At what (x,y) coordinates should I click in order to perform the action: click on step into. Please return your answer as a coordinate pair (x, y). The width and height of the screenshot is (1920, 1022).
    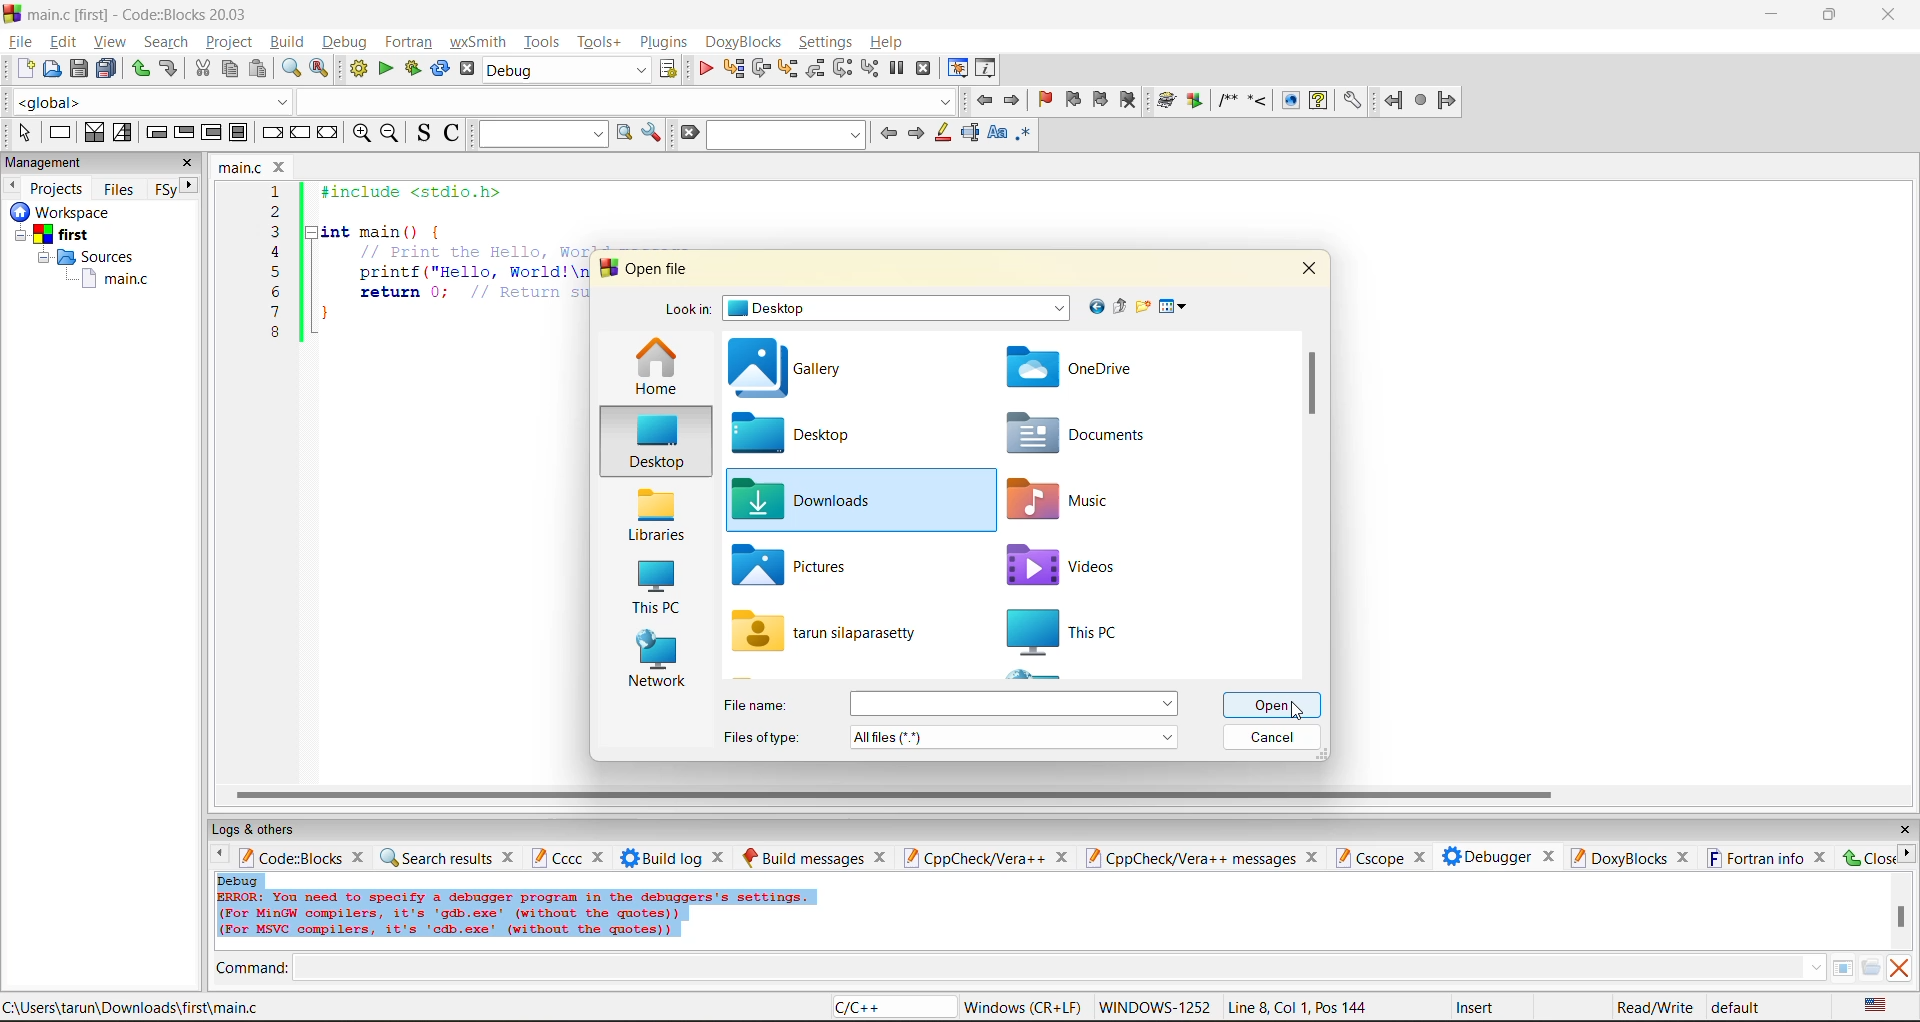
    Looking at the image, I should click on (1257, 99).